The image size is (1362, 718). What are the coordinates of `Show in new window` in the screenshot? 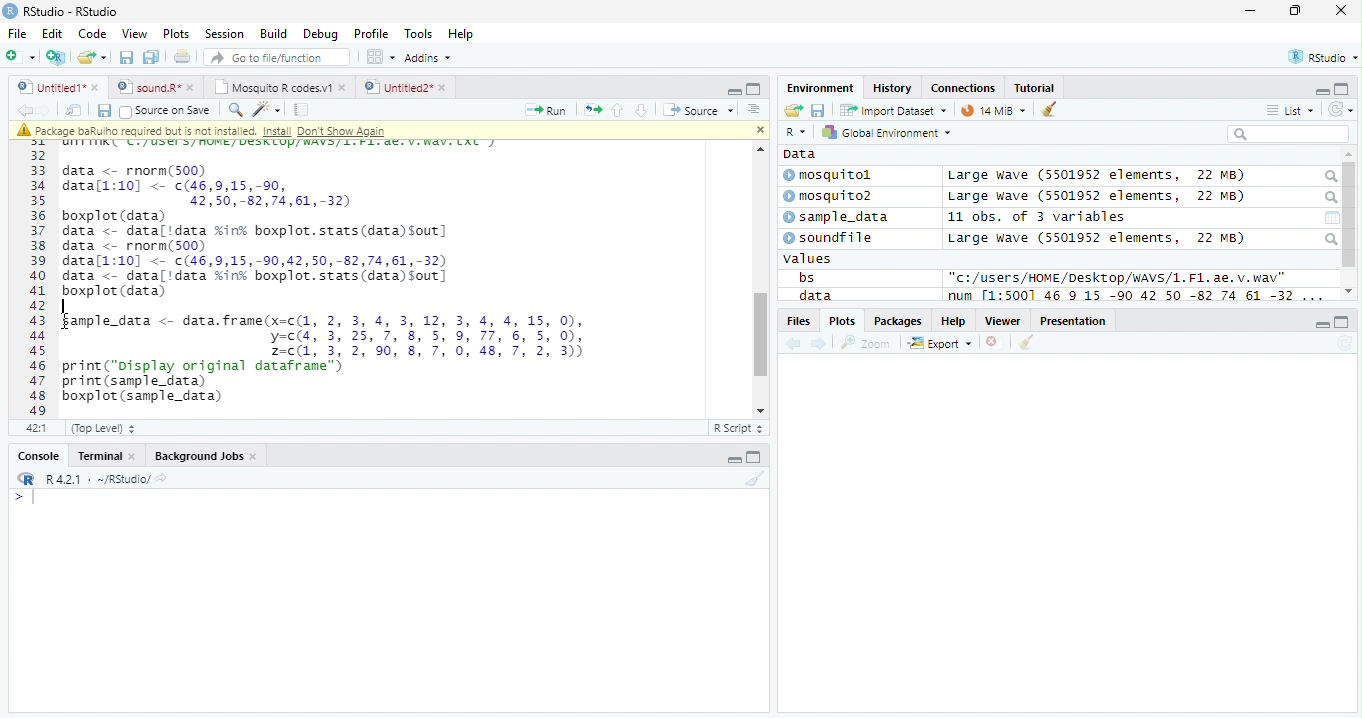 It's located at (74, 111).